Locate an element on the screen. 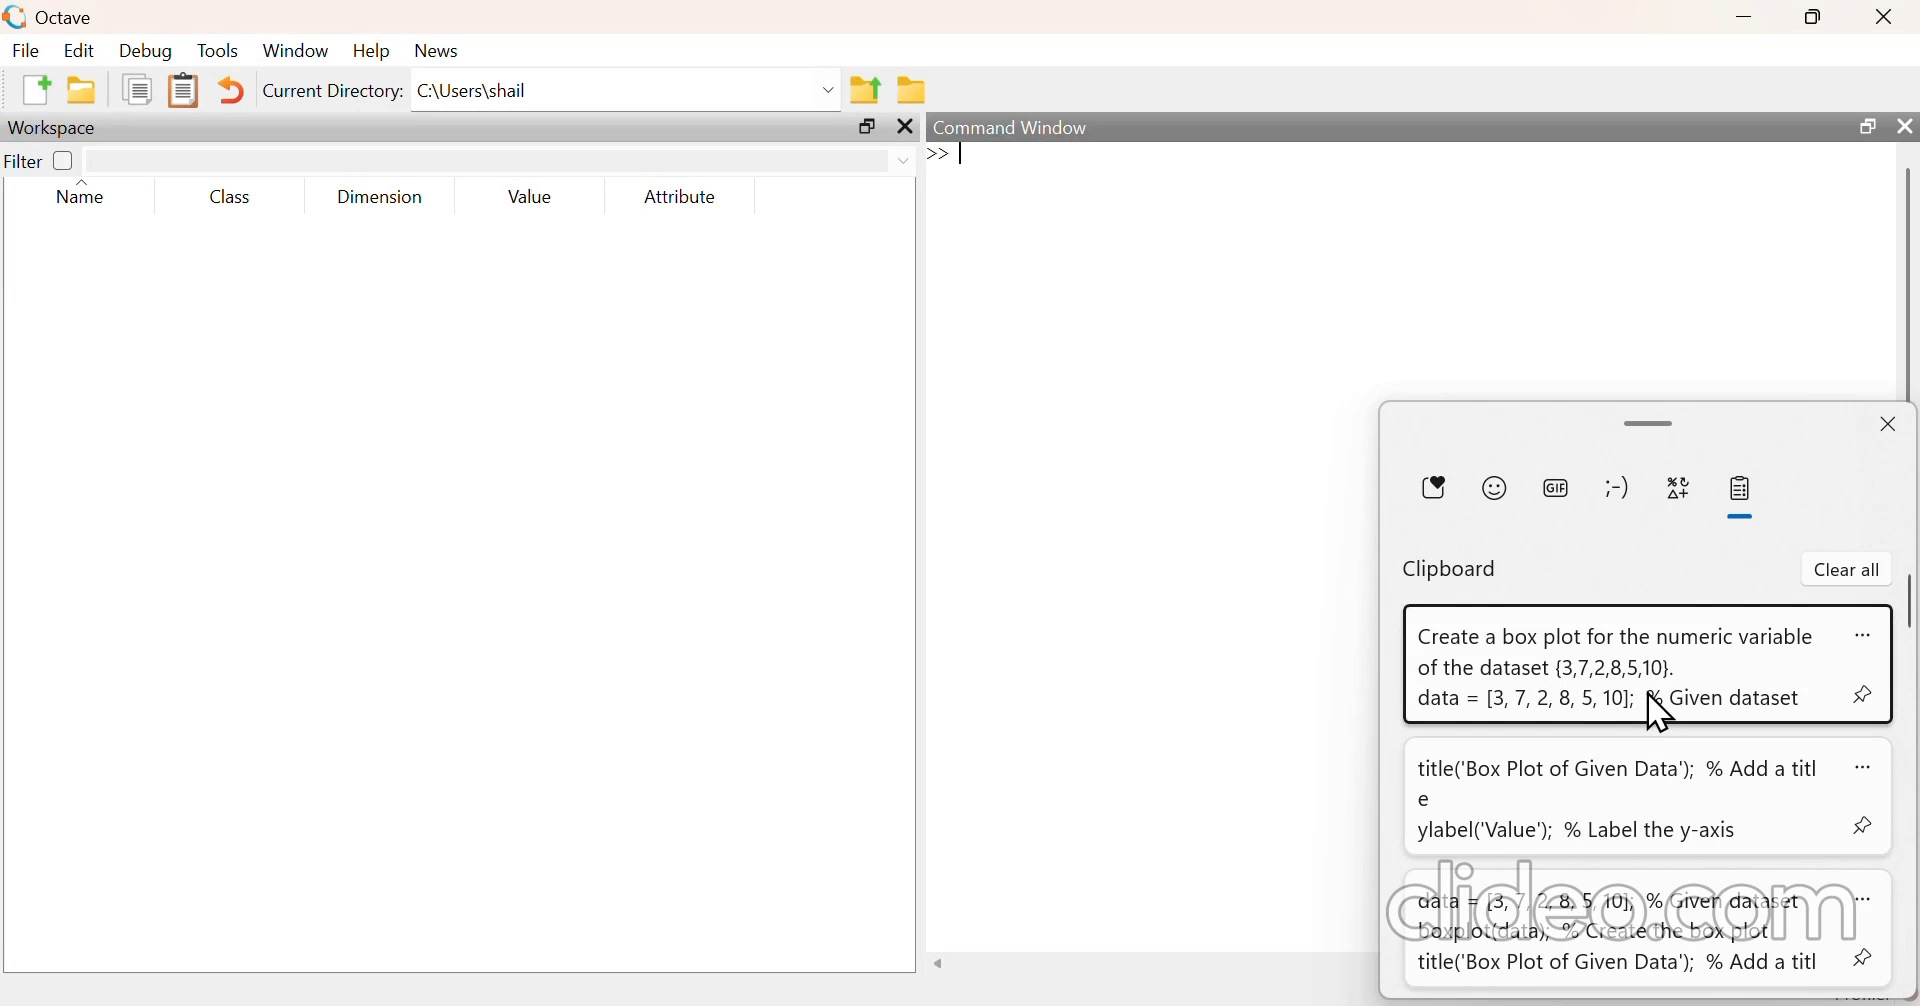  paste is located at coordinates (185, 88).